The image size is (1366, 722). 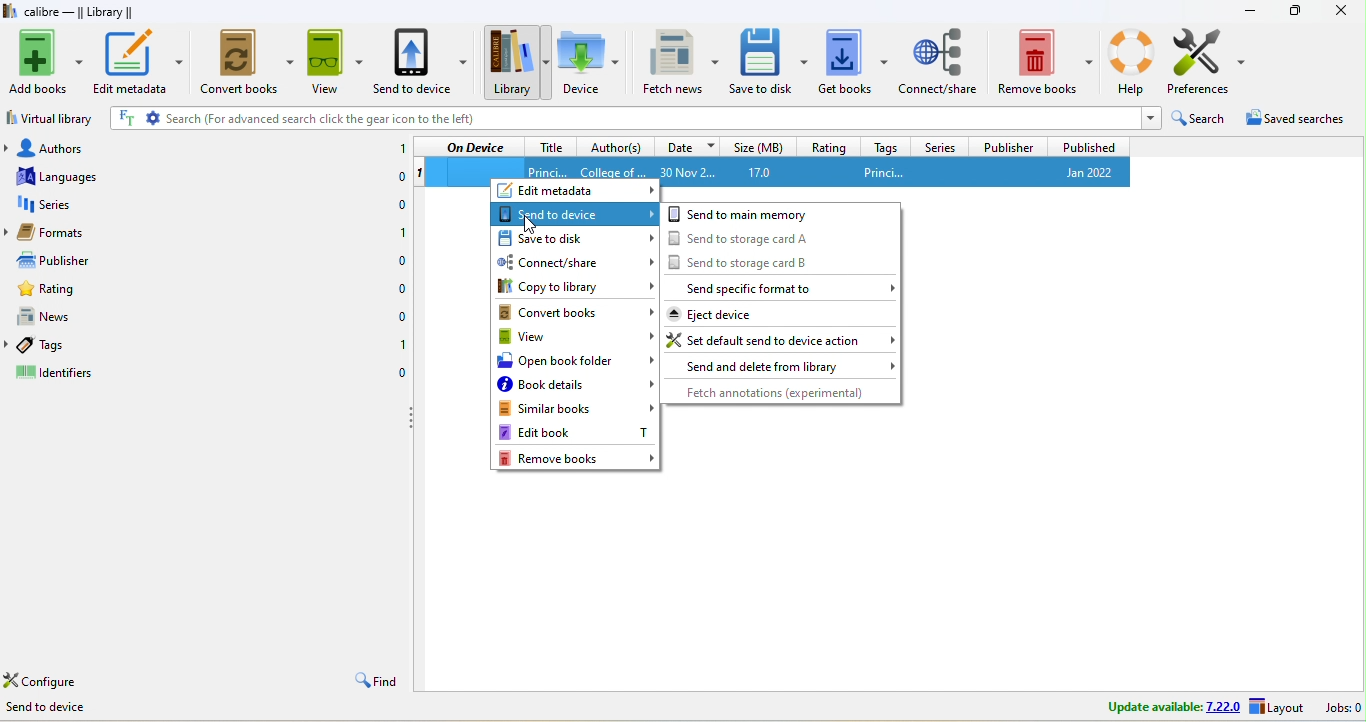 I want to click on resize, so click(x=1295, y=9).